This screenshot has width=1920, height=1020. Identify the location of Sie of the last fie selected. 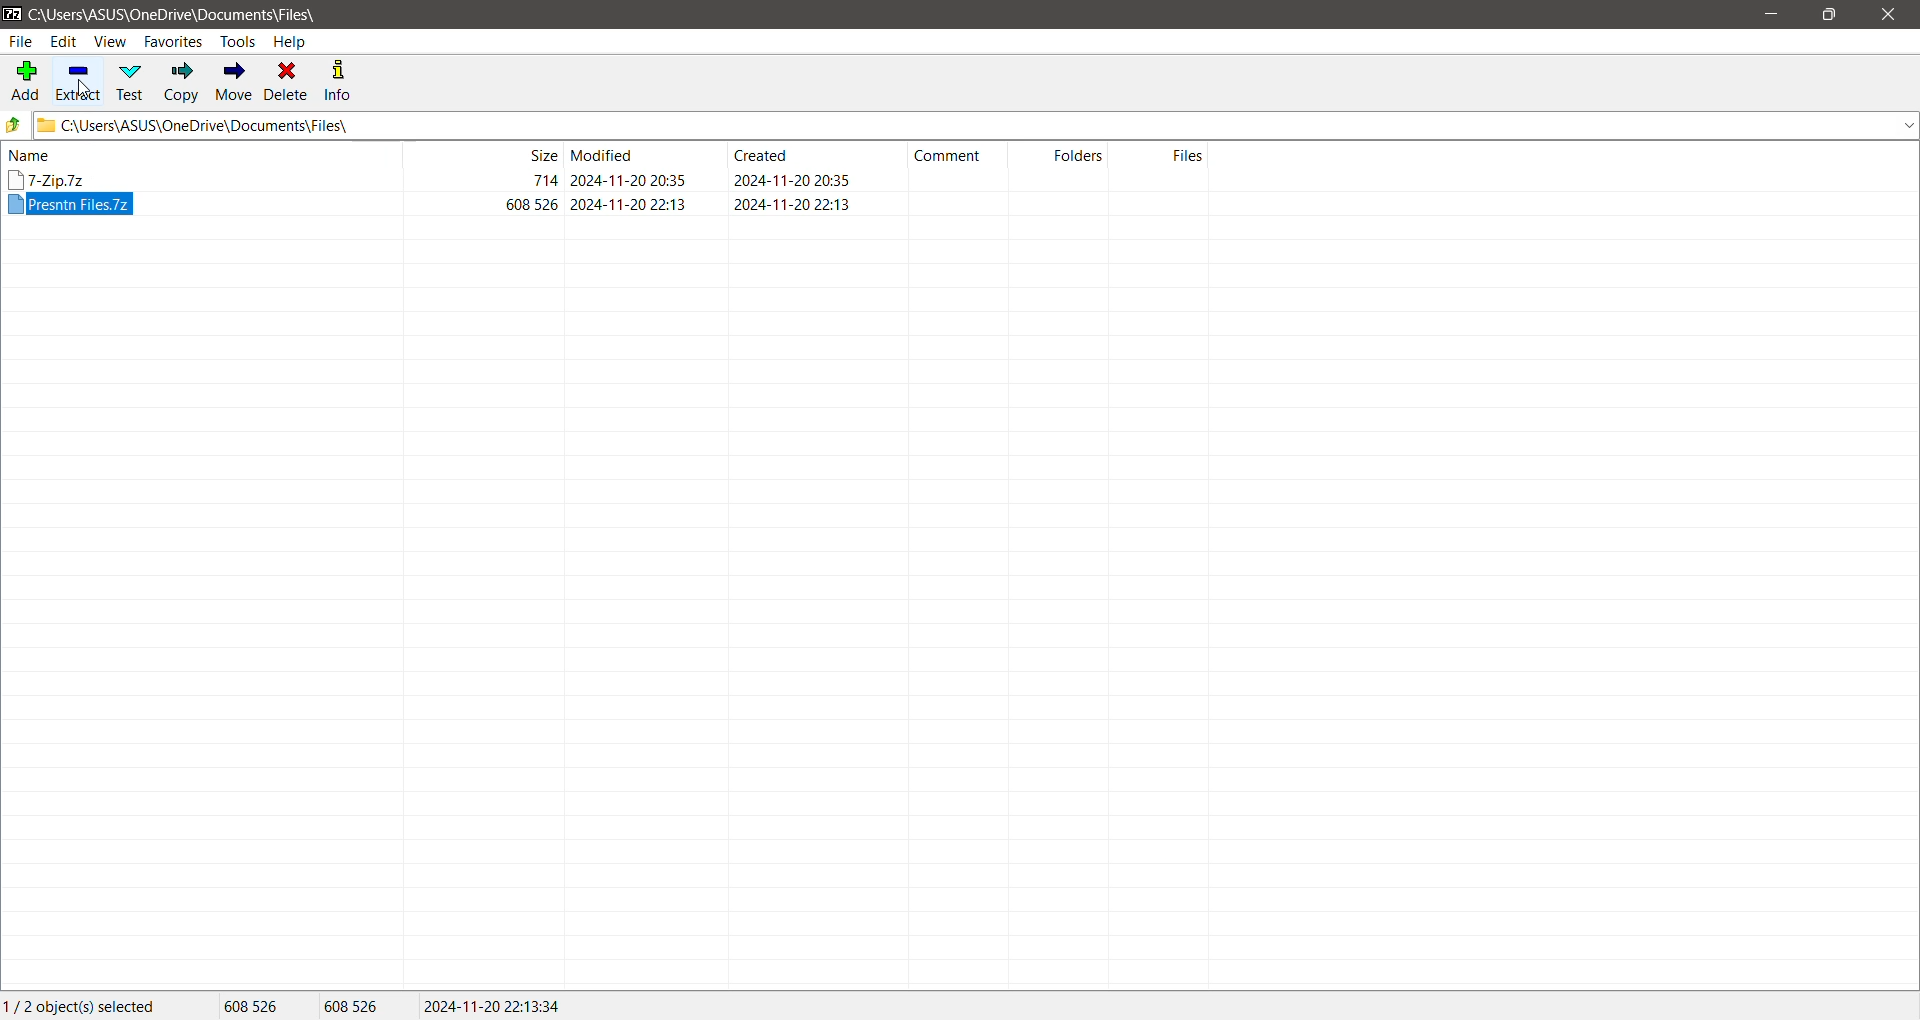
(355, 1007).